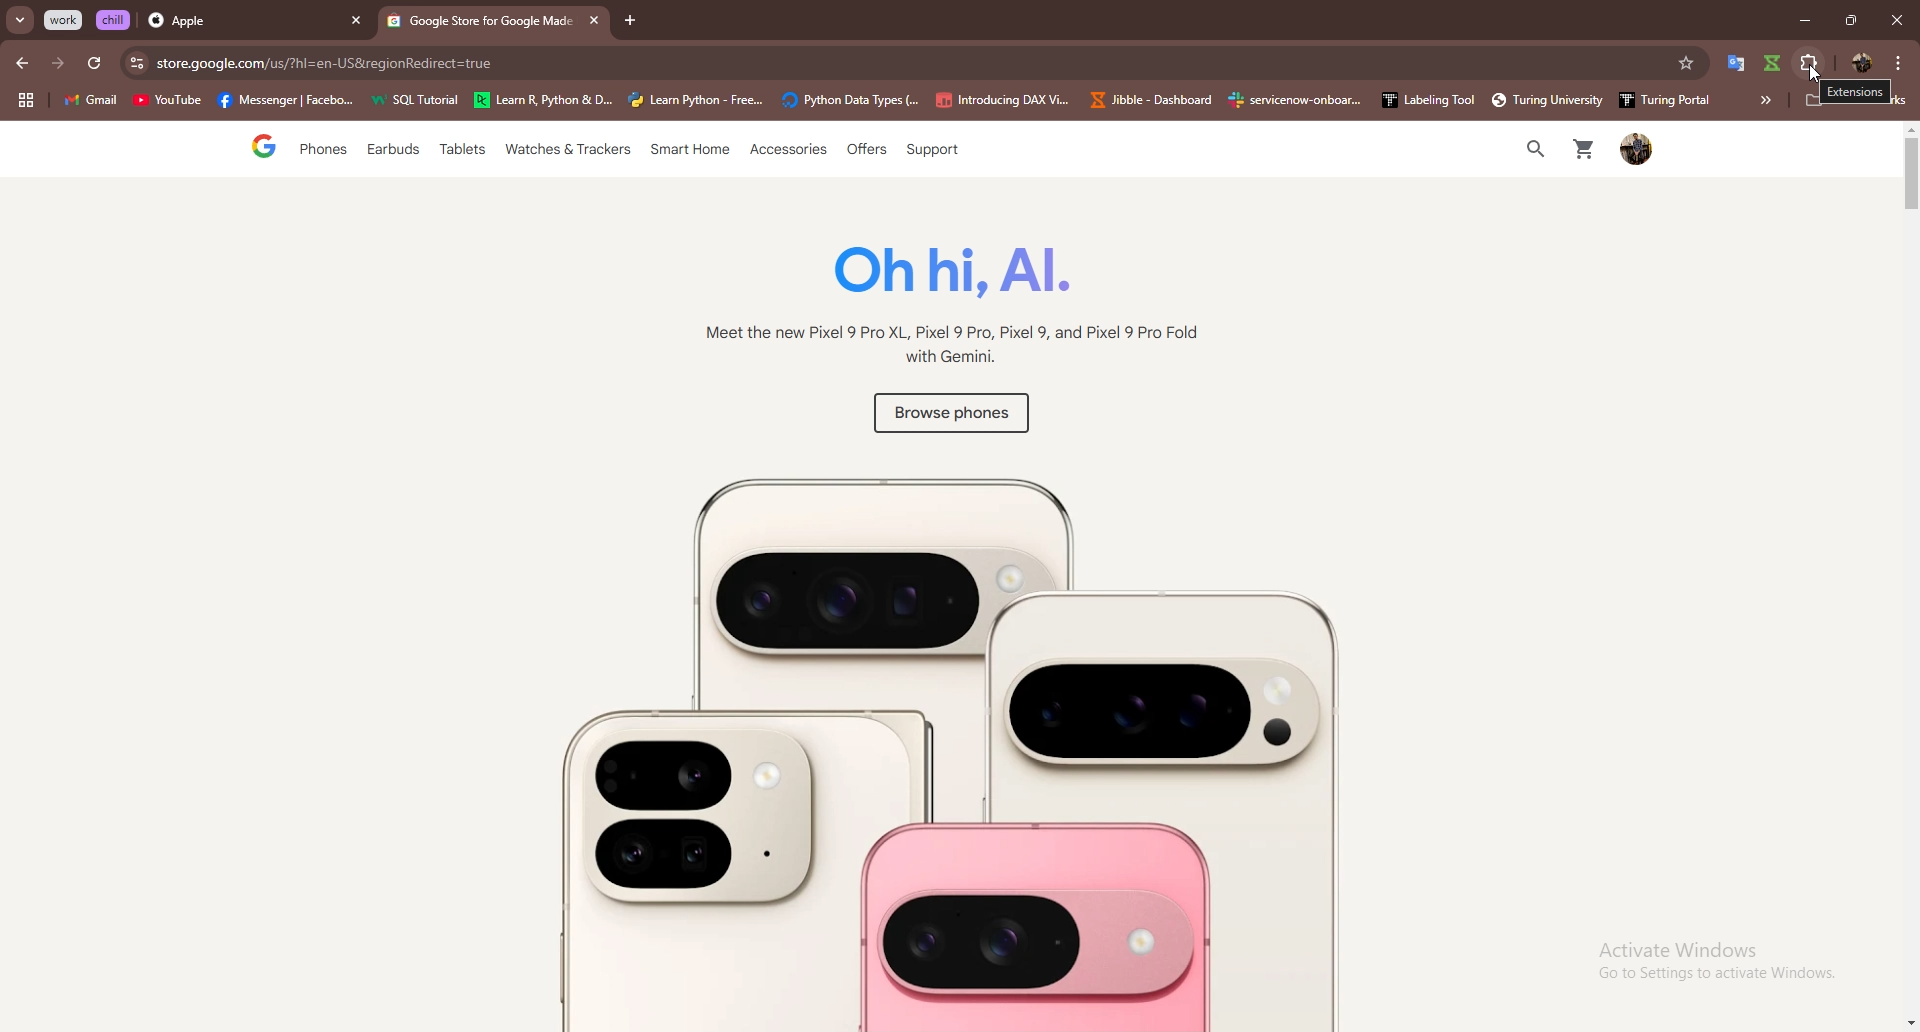  I want to click on work, so click(65, 20).